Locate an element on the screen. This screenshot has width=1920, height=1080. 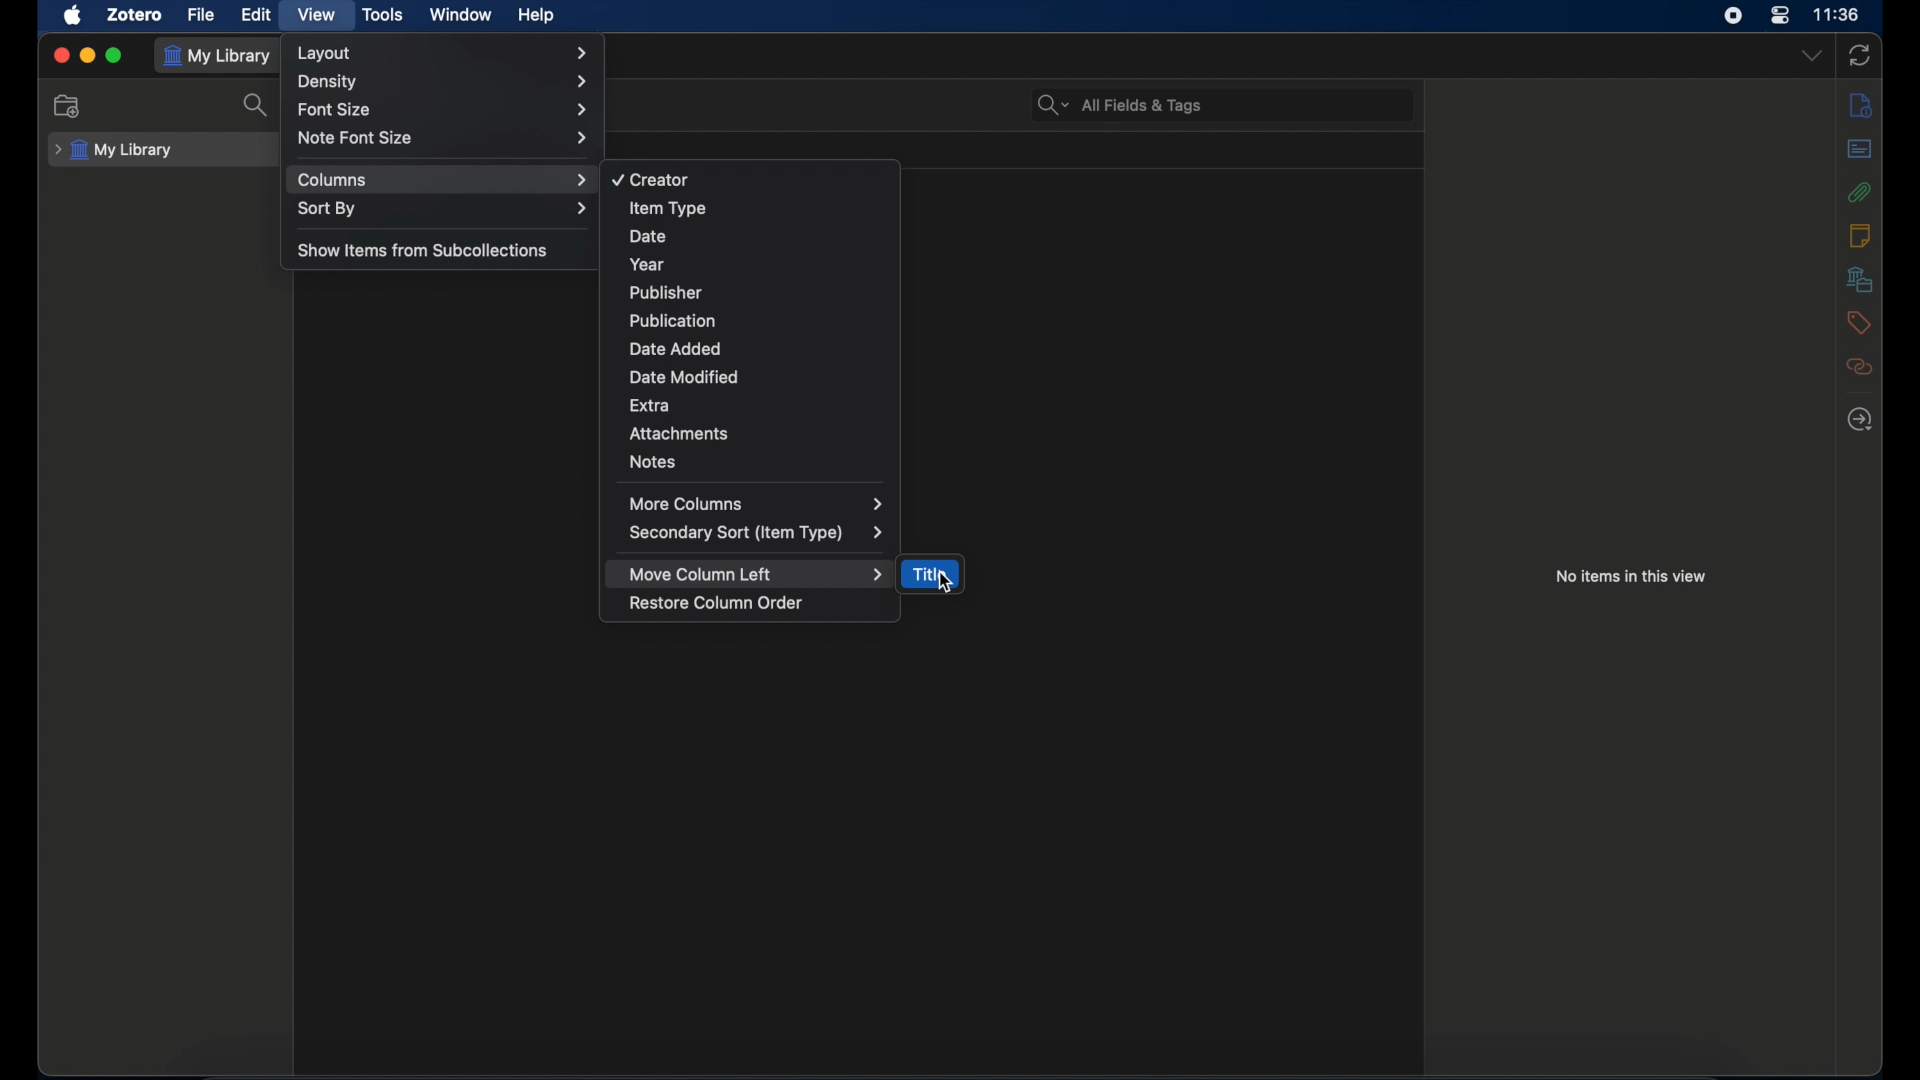
sort by is located at coordinates (443, 209).